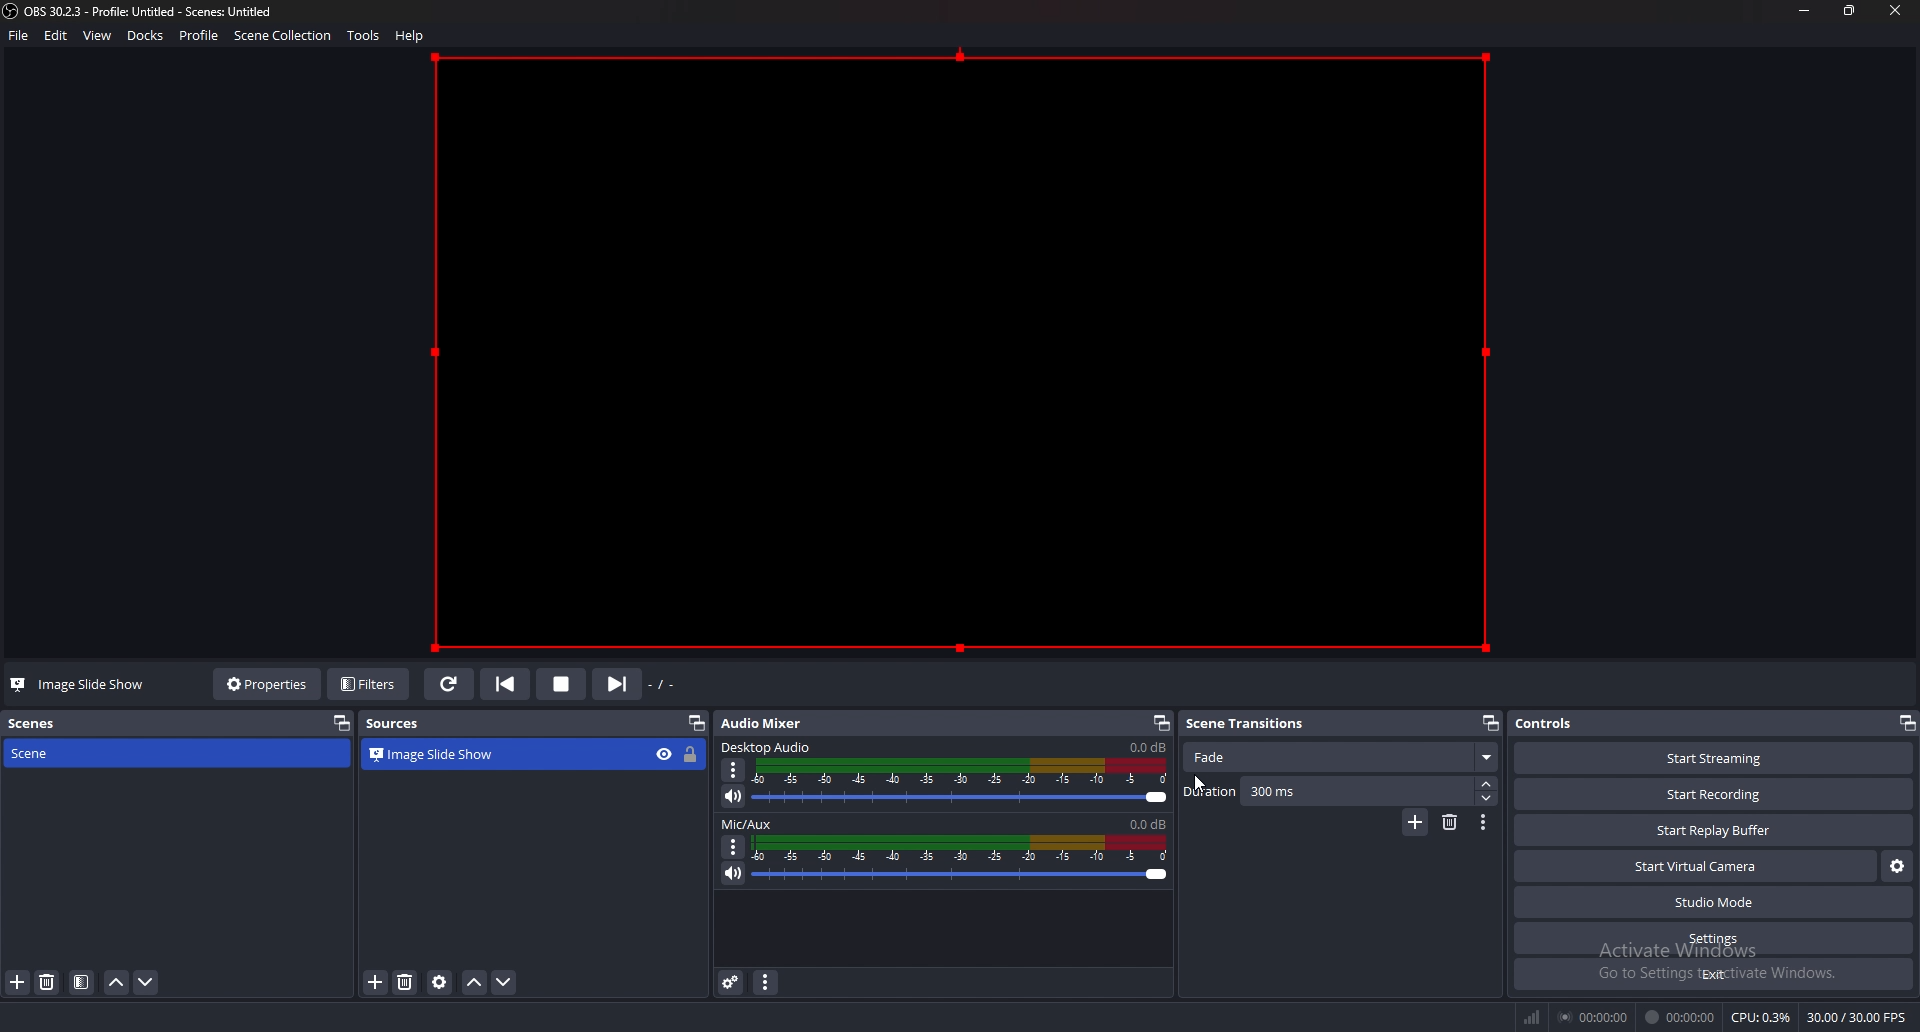 Image resolution: width=1920 pixels, height=1032 pixels. What do you see at coordinates (961, 781) in the screenshot?
I see `volume adjust` at bounding box center [961, 781].